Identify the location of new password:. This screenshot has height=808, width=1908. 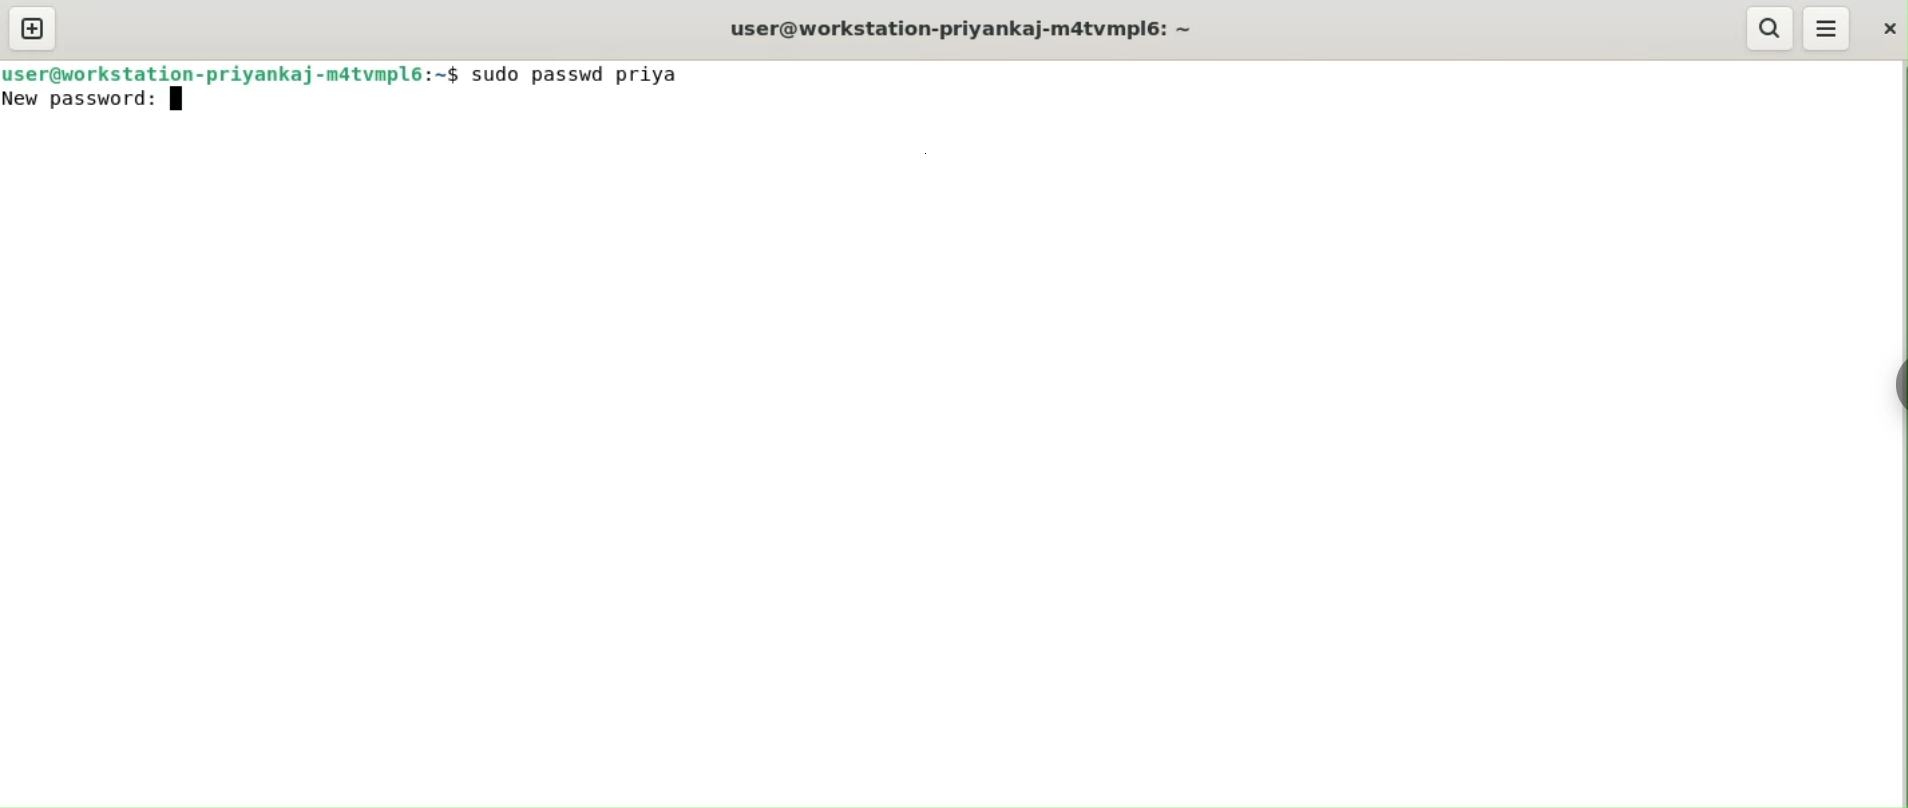
(78, 100).